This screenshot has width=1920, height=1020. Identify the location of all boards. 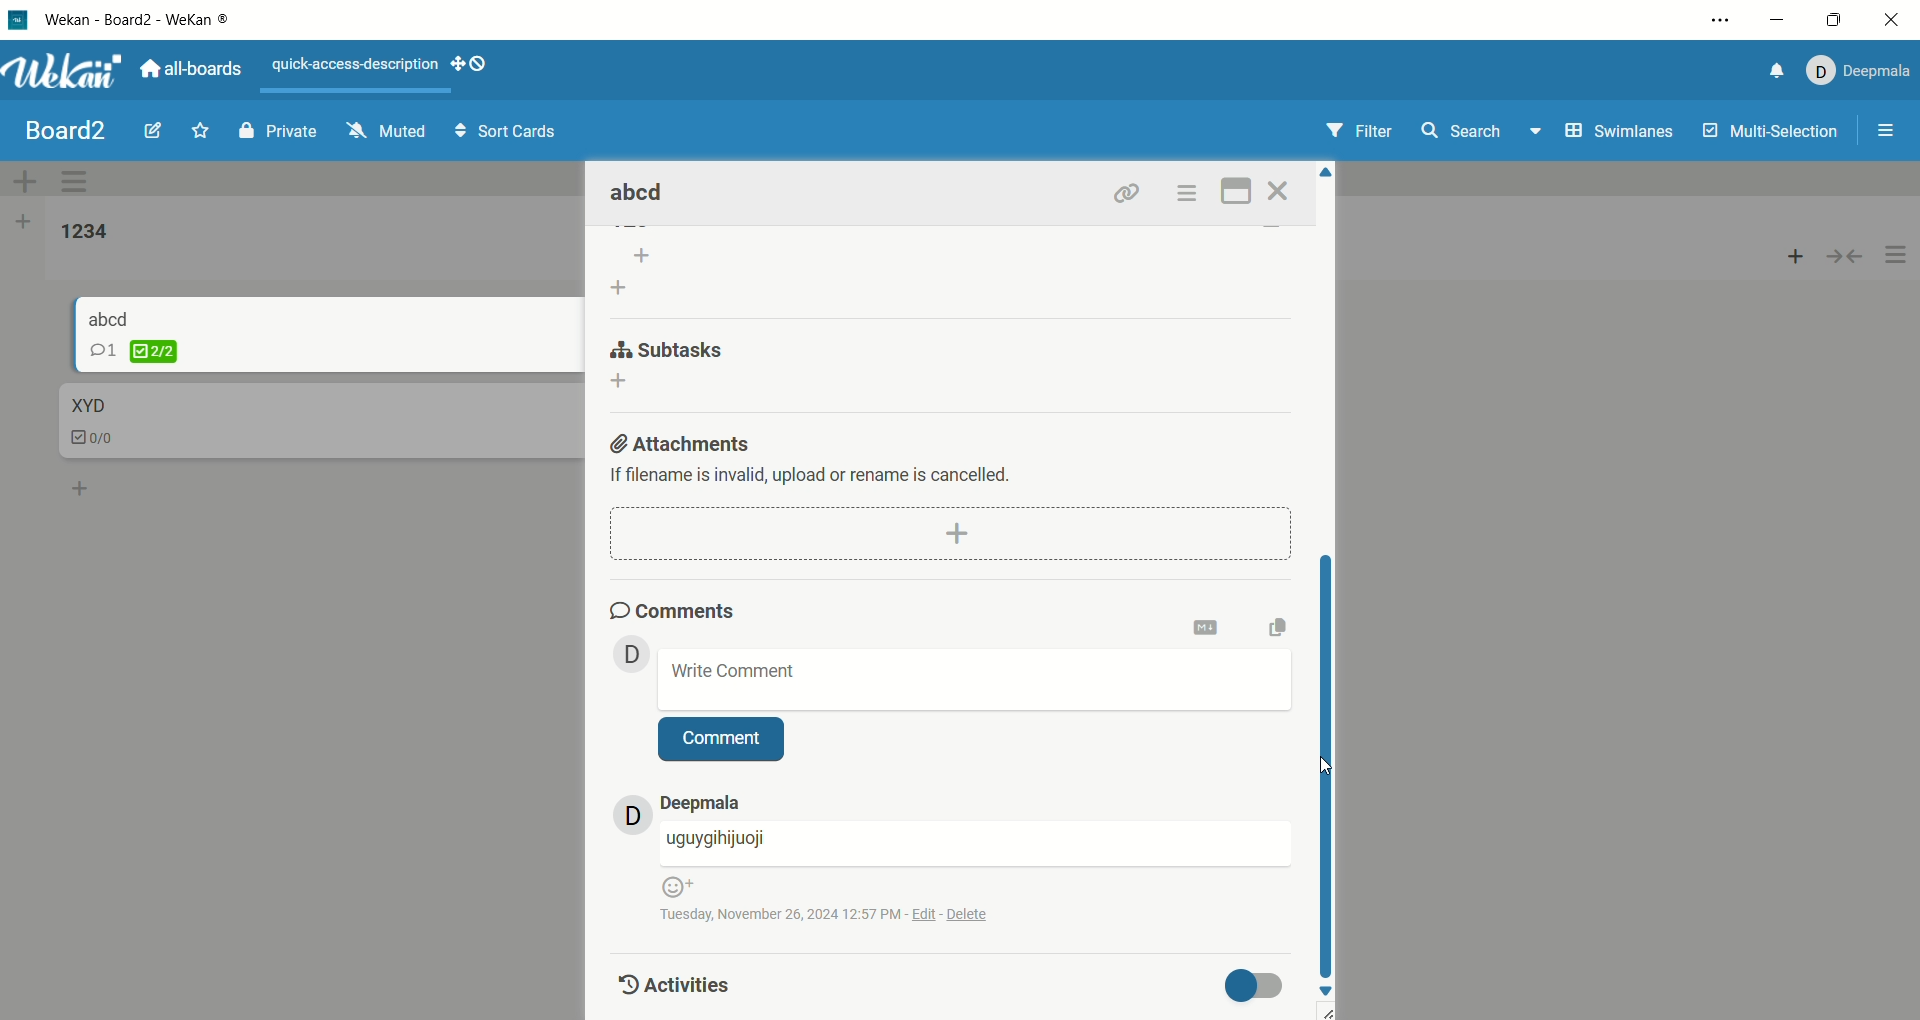
(191, 67).